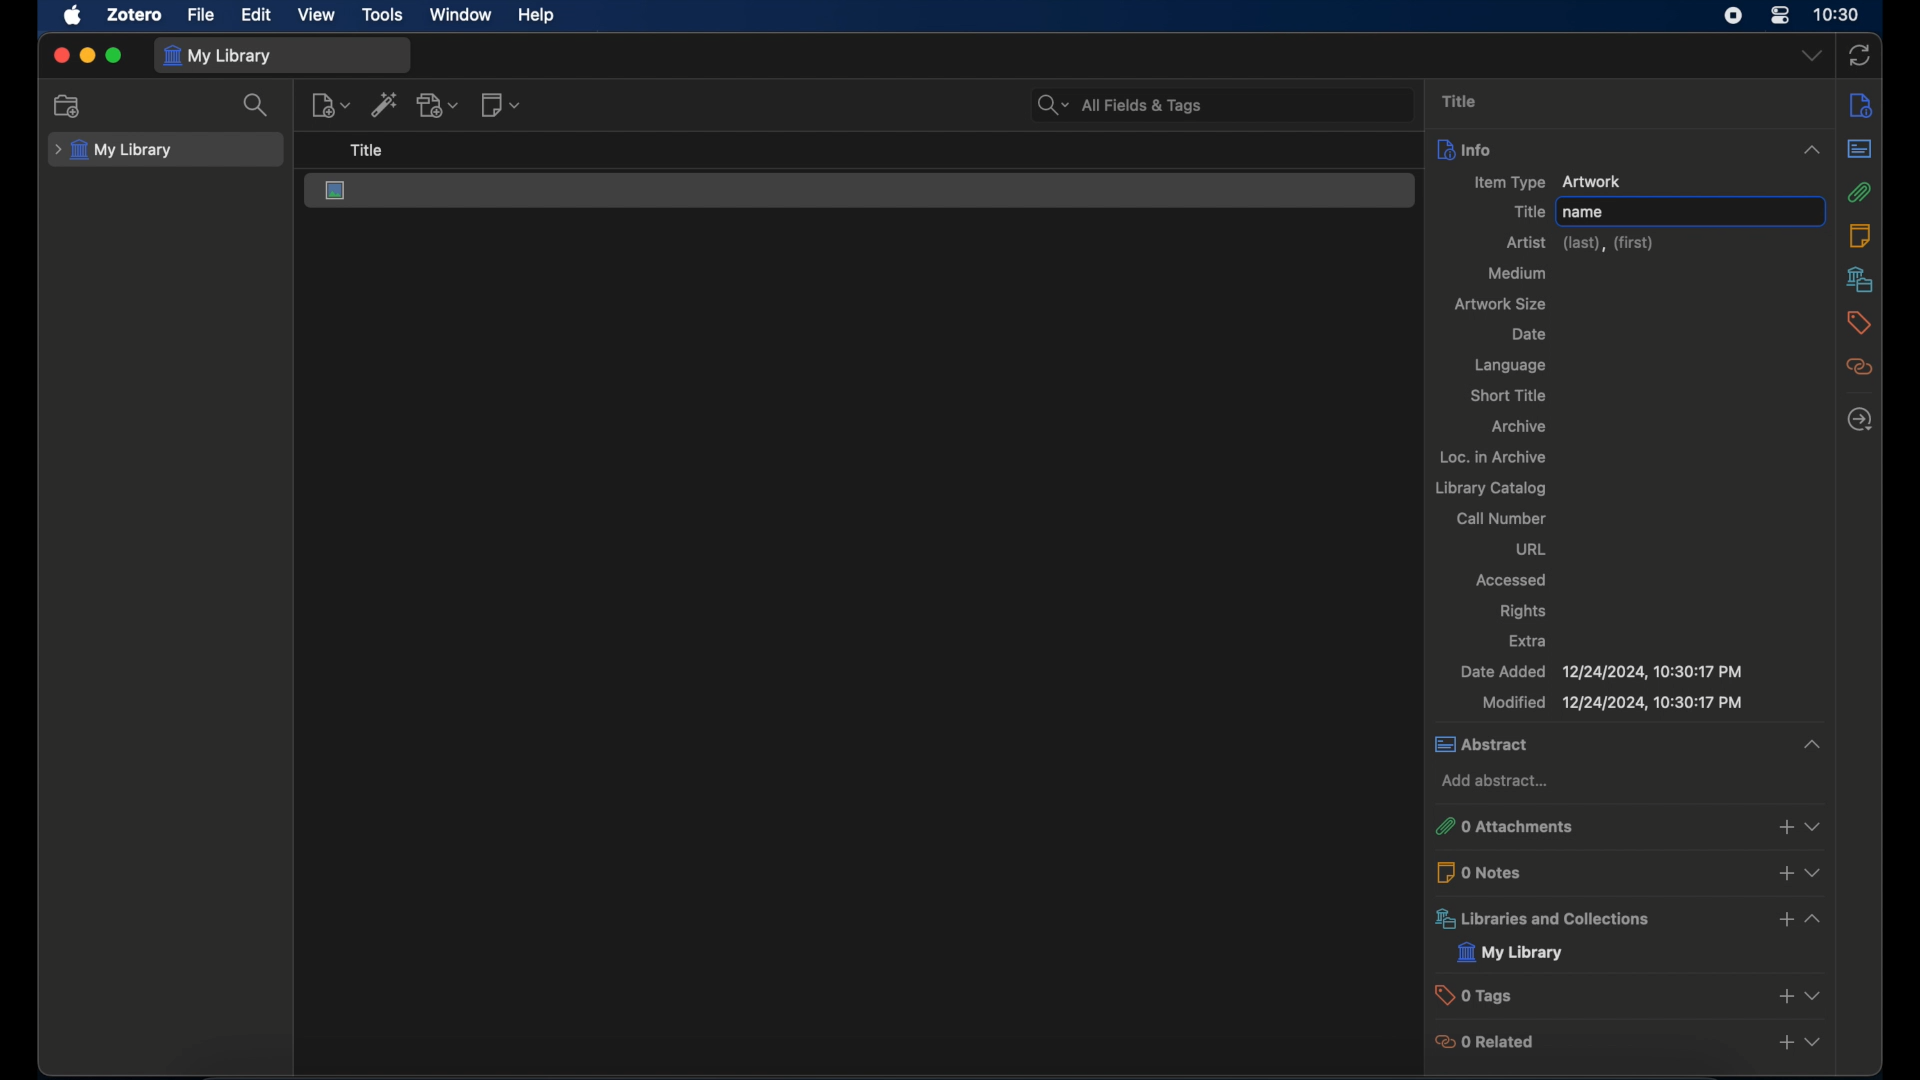 The image size is (1920, 1080). What do you see at coordinates (1631, 149) in the screenshot?
I see `info` at bounding box center [1631, 149].